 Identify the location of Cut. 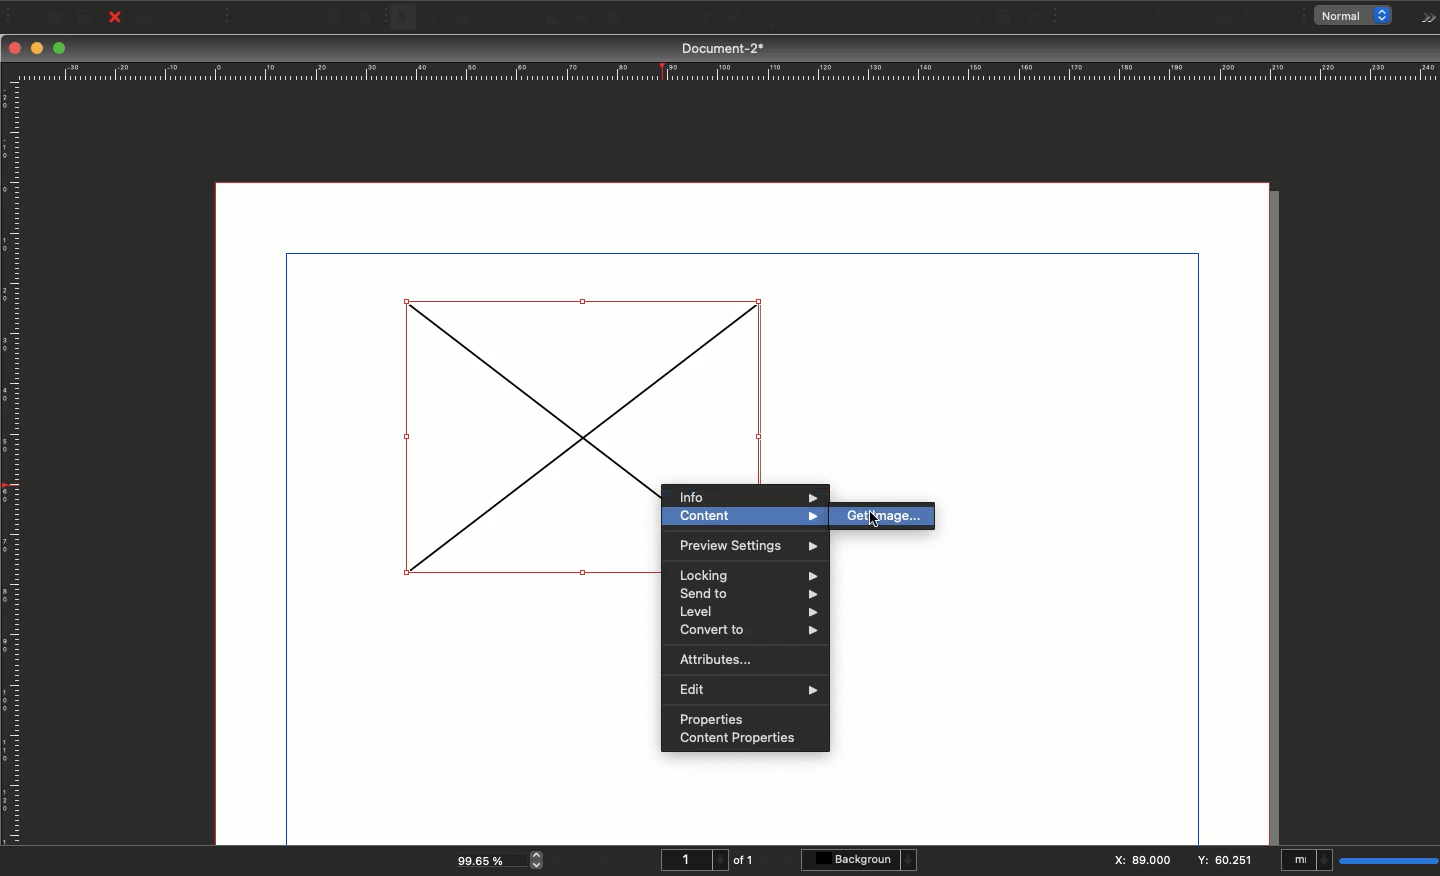
(304, 18).